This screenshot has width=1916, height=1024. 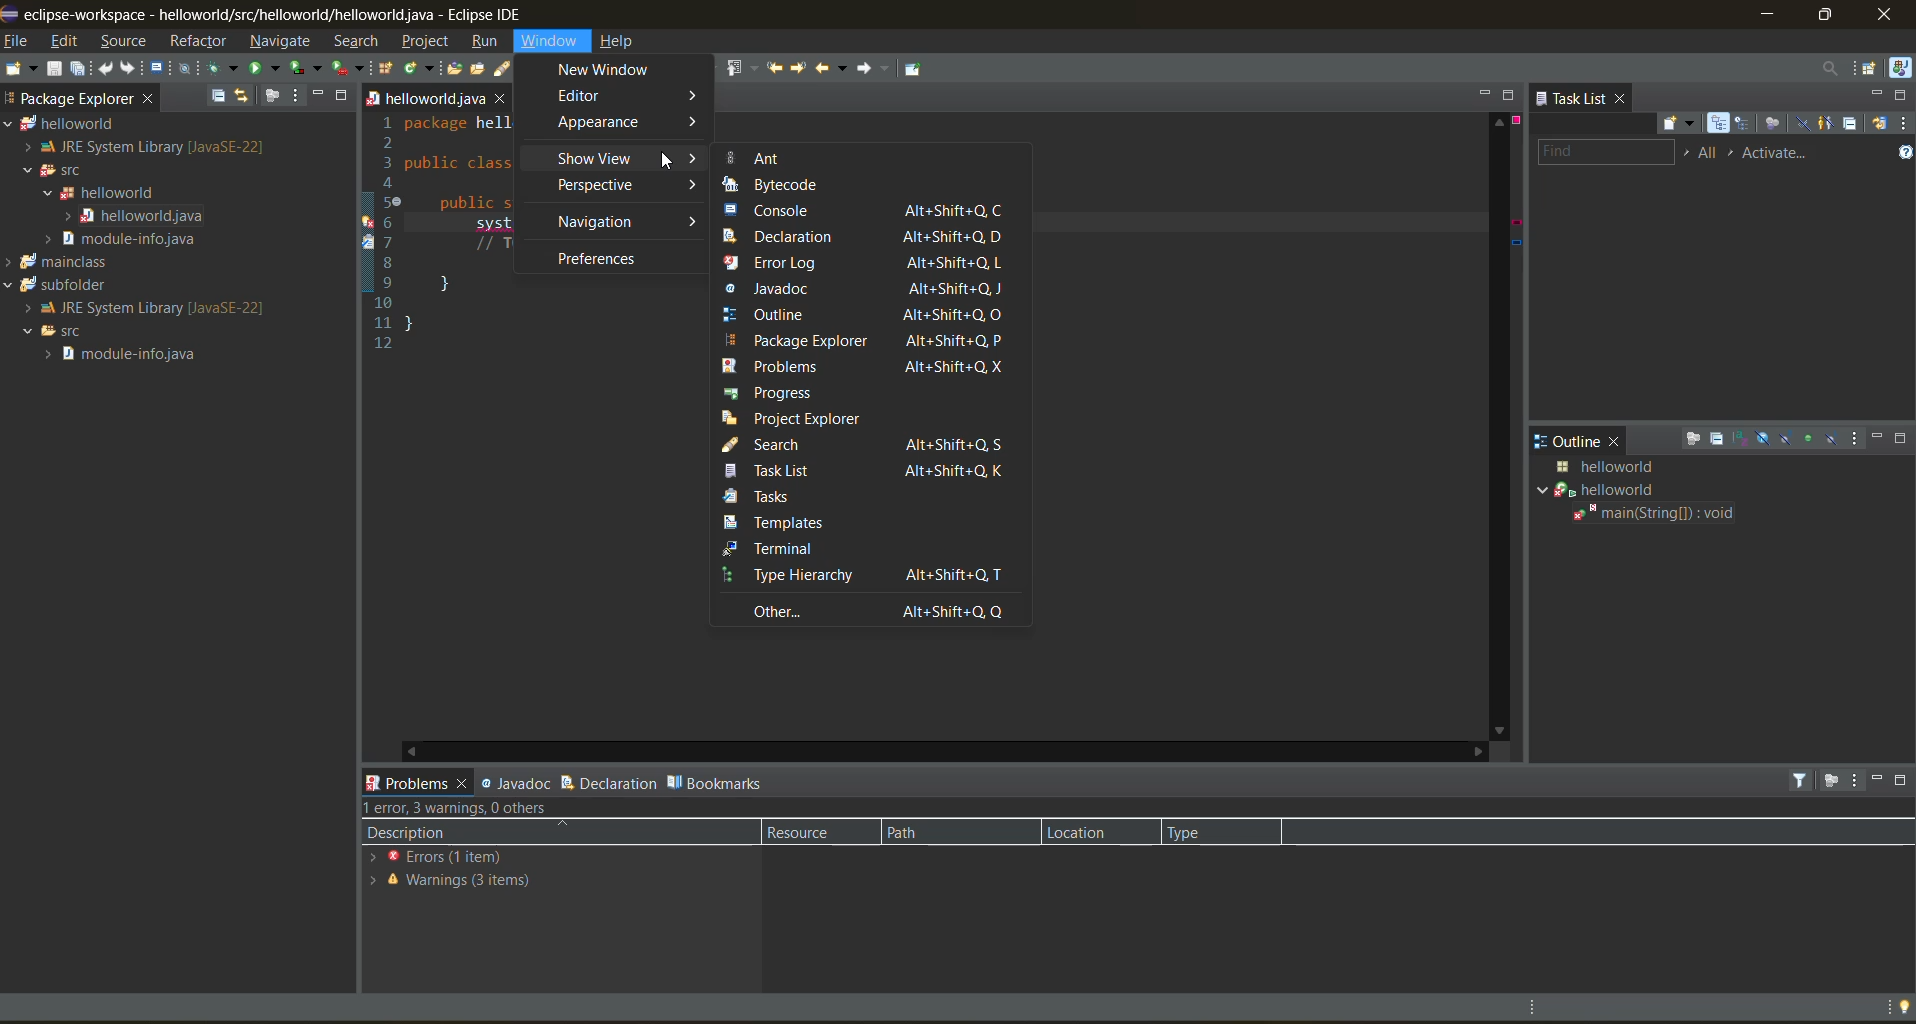 What do you see at coordinates (126, 43) in the screenshot?
I see `source` at bounding box center [126, 43].